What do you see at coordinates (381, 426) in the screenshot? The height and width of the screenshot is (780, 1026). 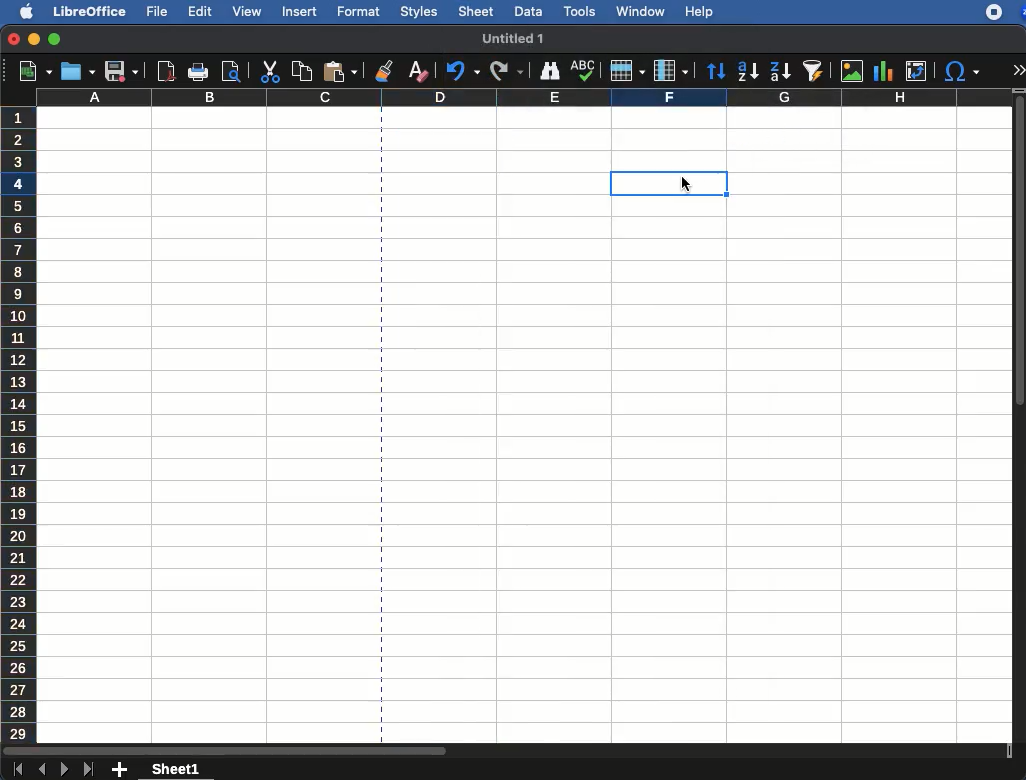 I see `page break` at bounding box center [381, 426].